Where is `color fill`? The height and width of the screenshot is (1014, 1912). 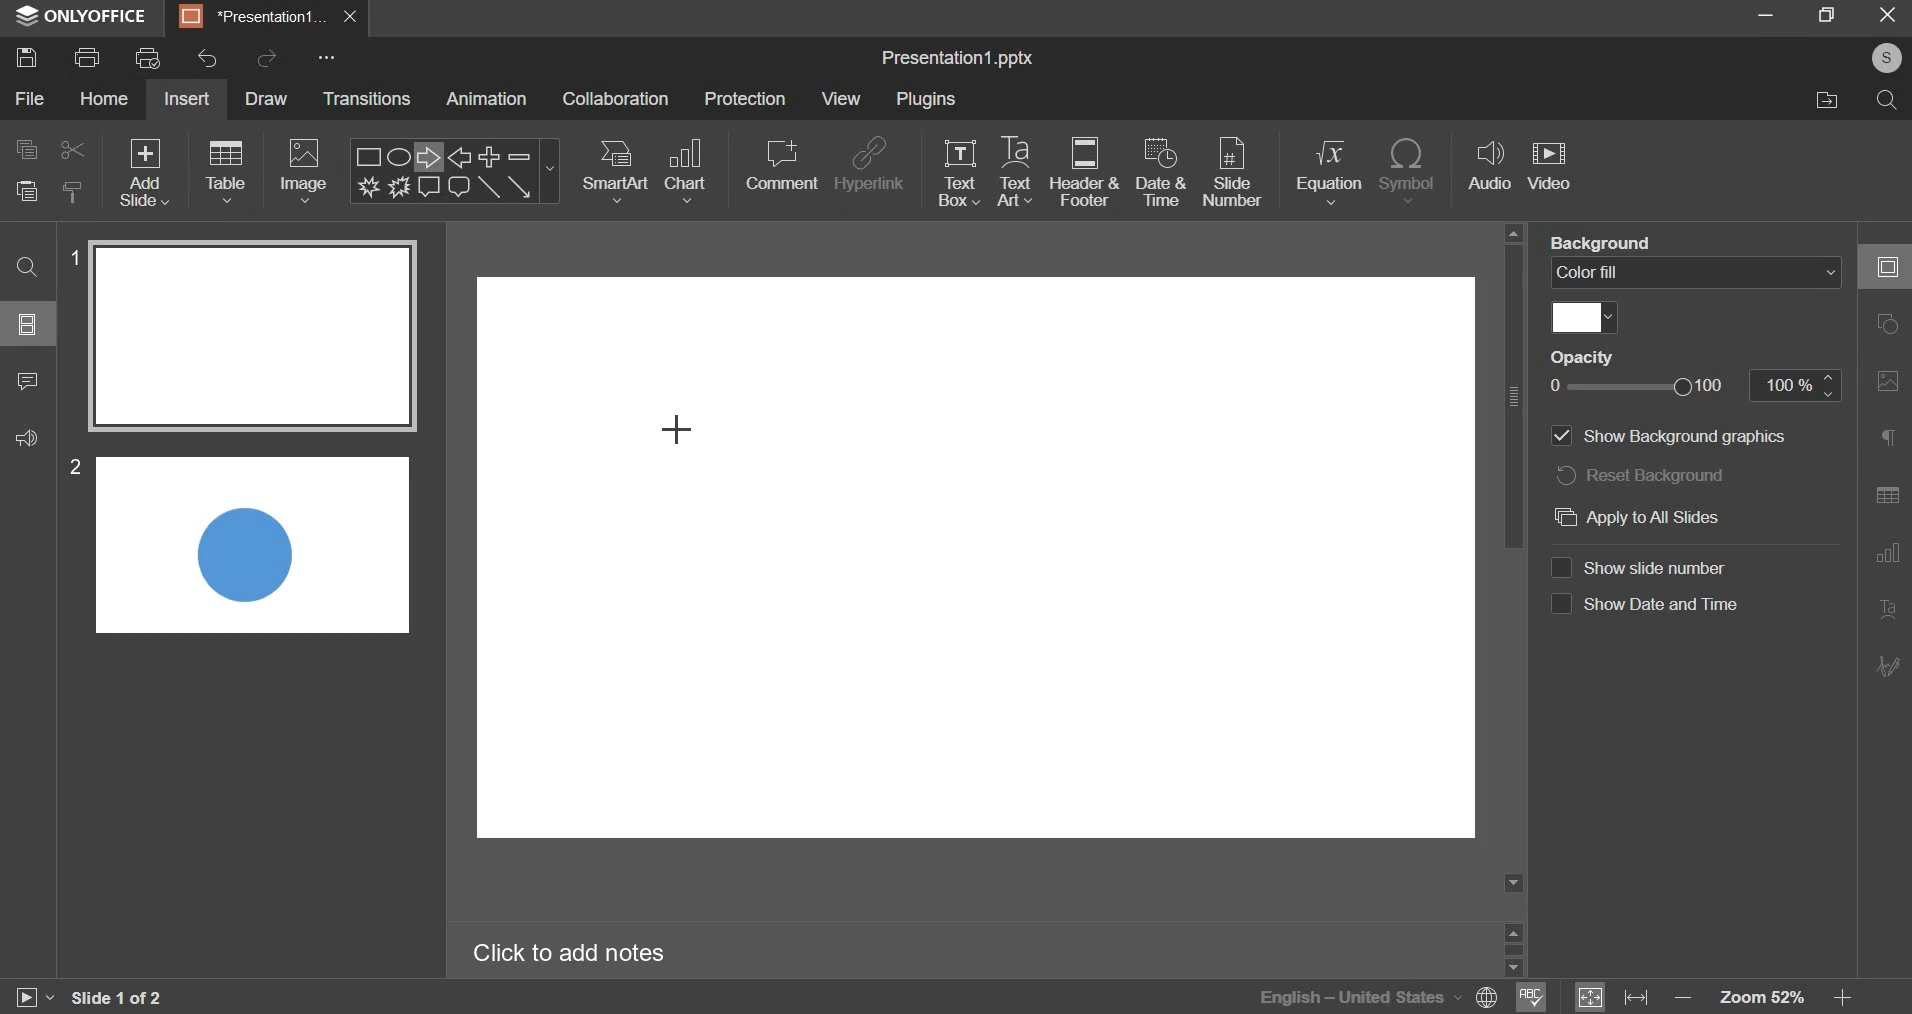 color fill is located at coordinates (1696, 273).